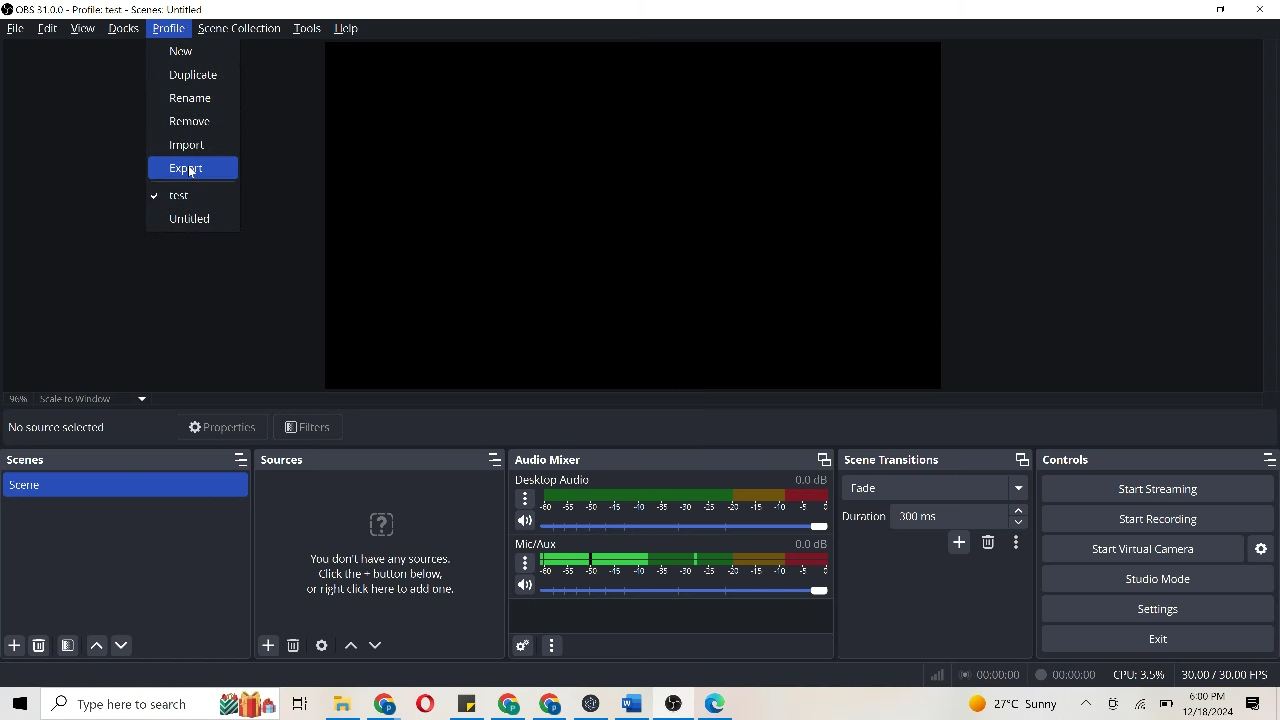 This screenshot has height=720, width=1280. Describe the element at coordinates (382, 526) in the screenshot. I see `icon` at that location.